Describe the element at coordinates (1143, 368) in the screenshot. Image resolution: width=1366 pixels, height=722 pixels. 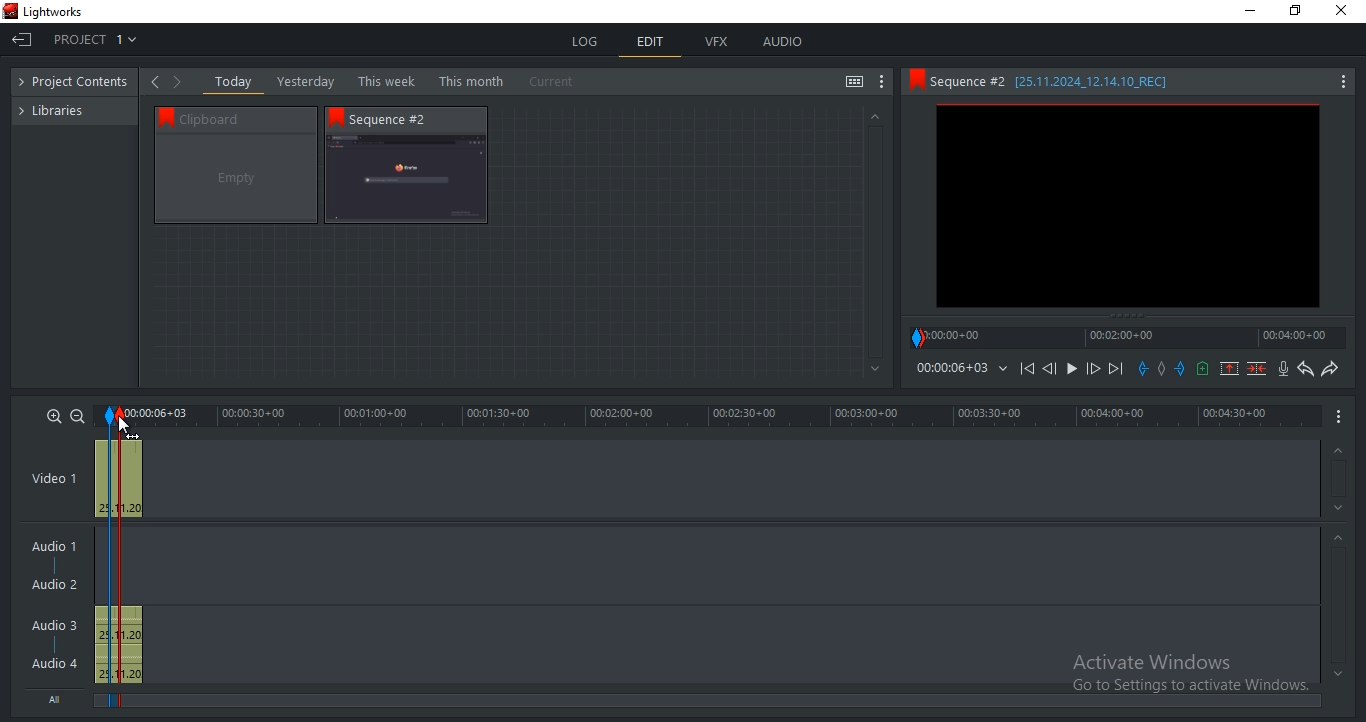
I see `mark in` at that location.